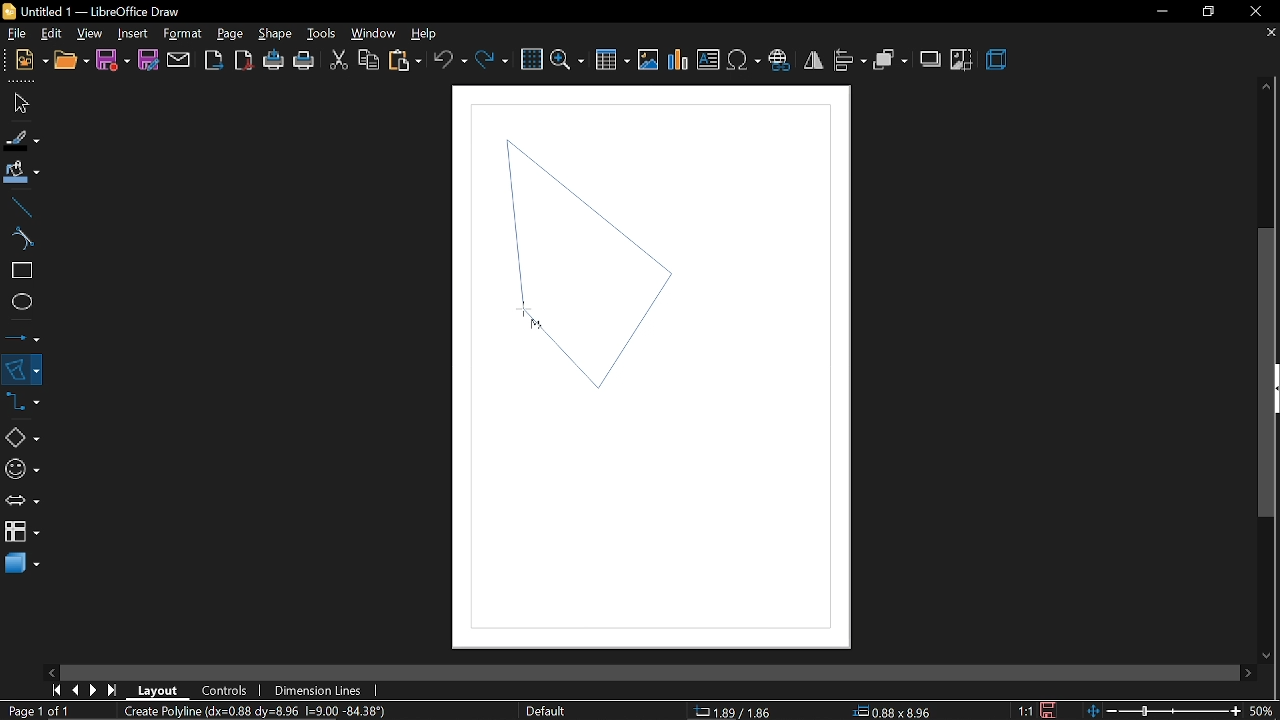 This screenshot has height=720, width=1280. Describe the element at coordinates (612, 59) in the screenshot. I see `insert table` at that location.